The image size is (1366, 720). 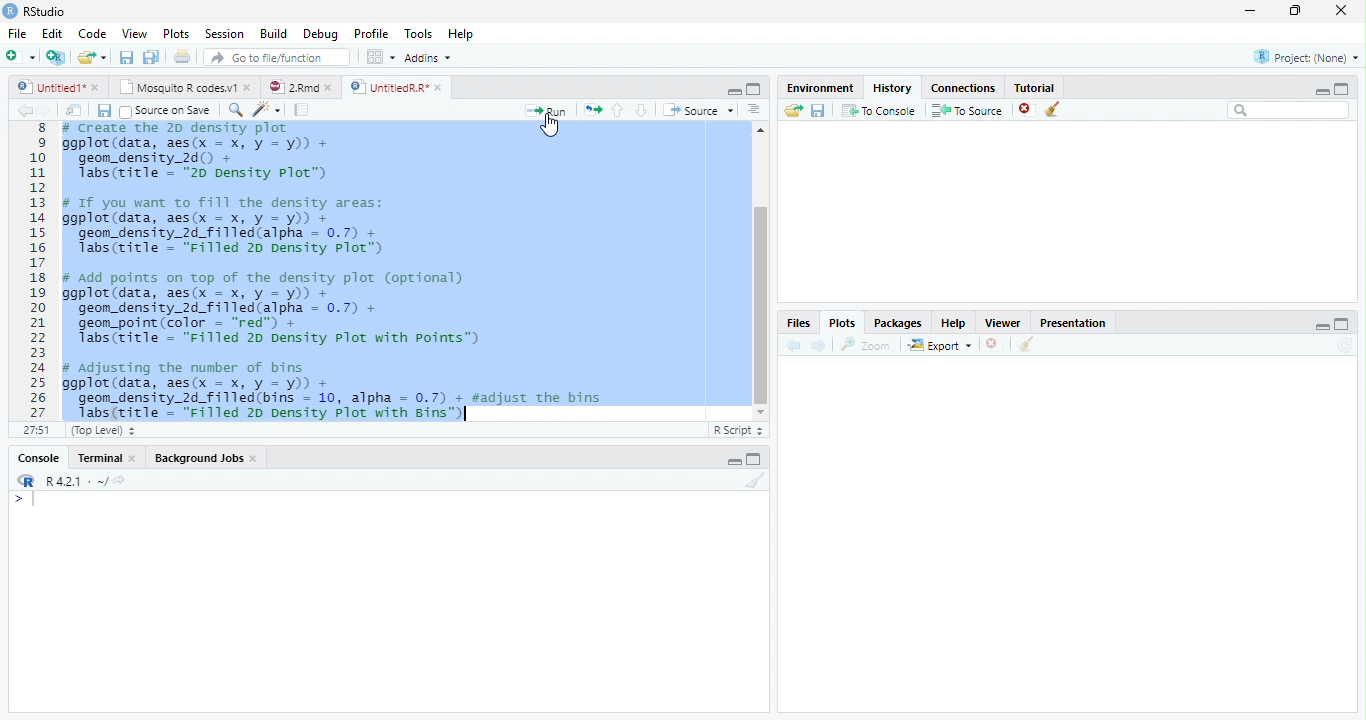 I want to click on minimize, so click(x=734, y=462).